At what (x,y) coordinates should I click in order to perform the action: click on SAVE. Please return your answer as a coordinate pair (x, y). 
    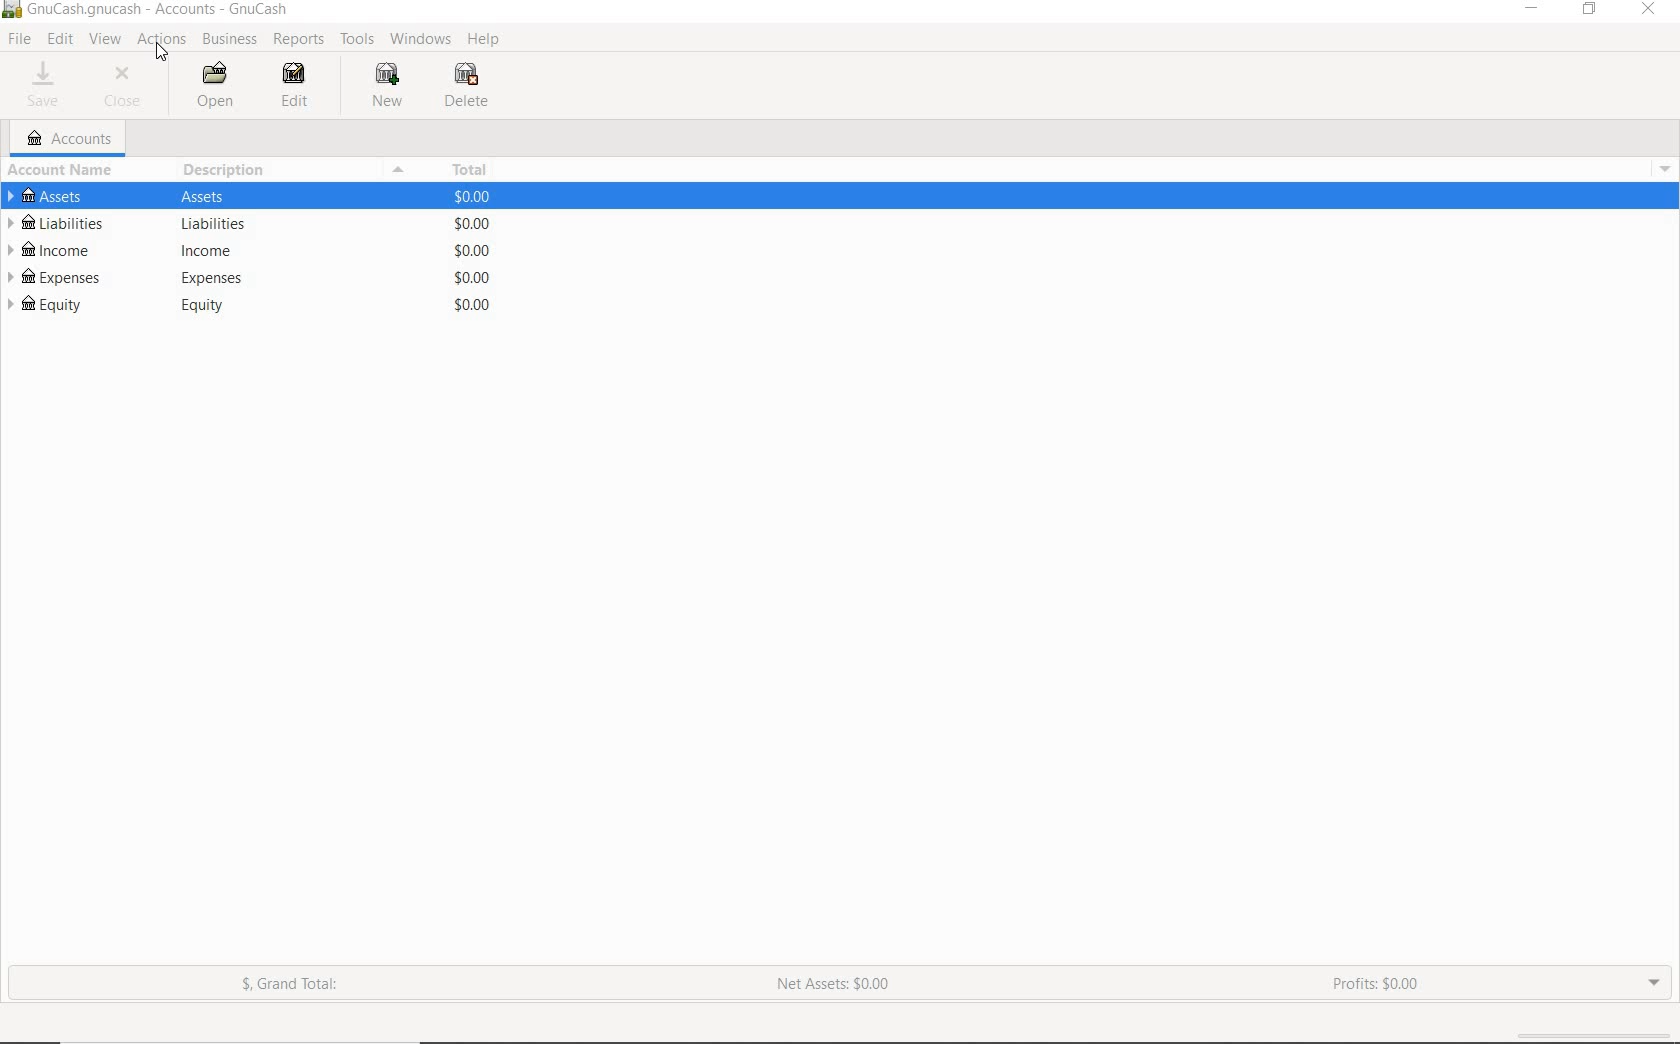
    Looking at the image, I should click on (43, 85).